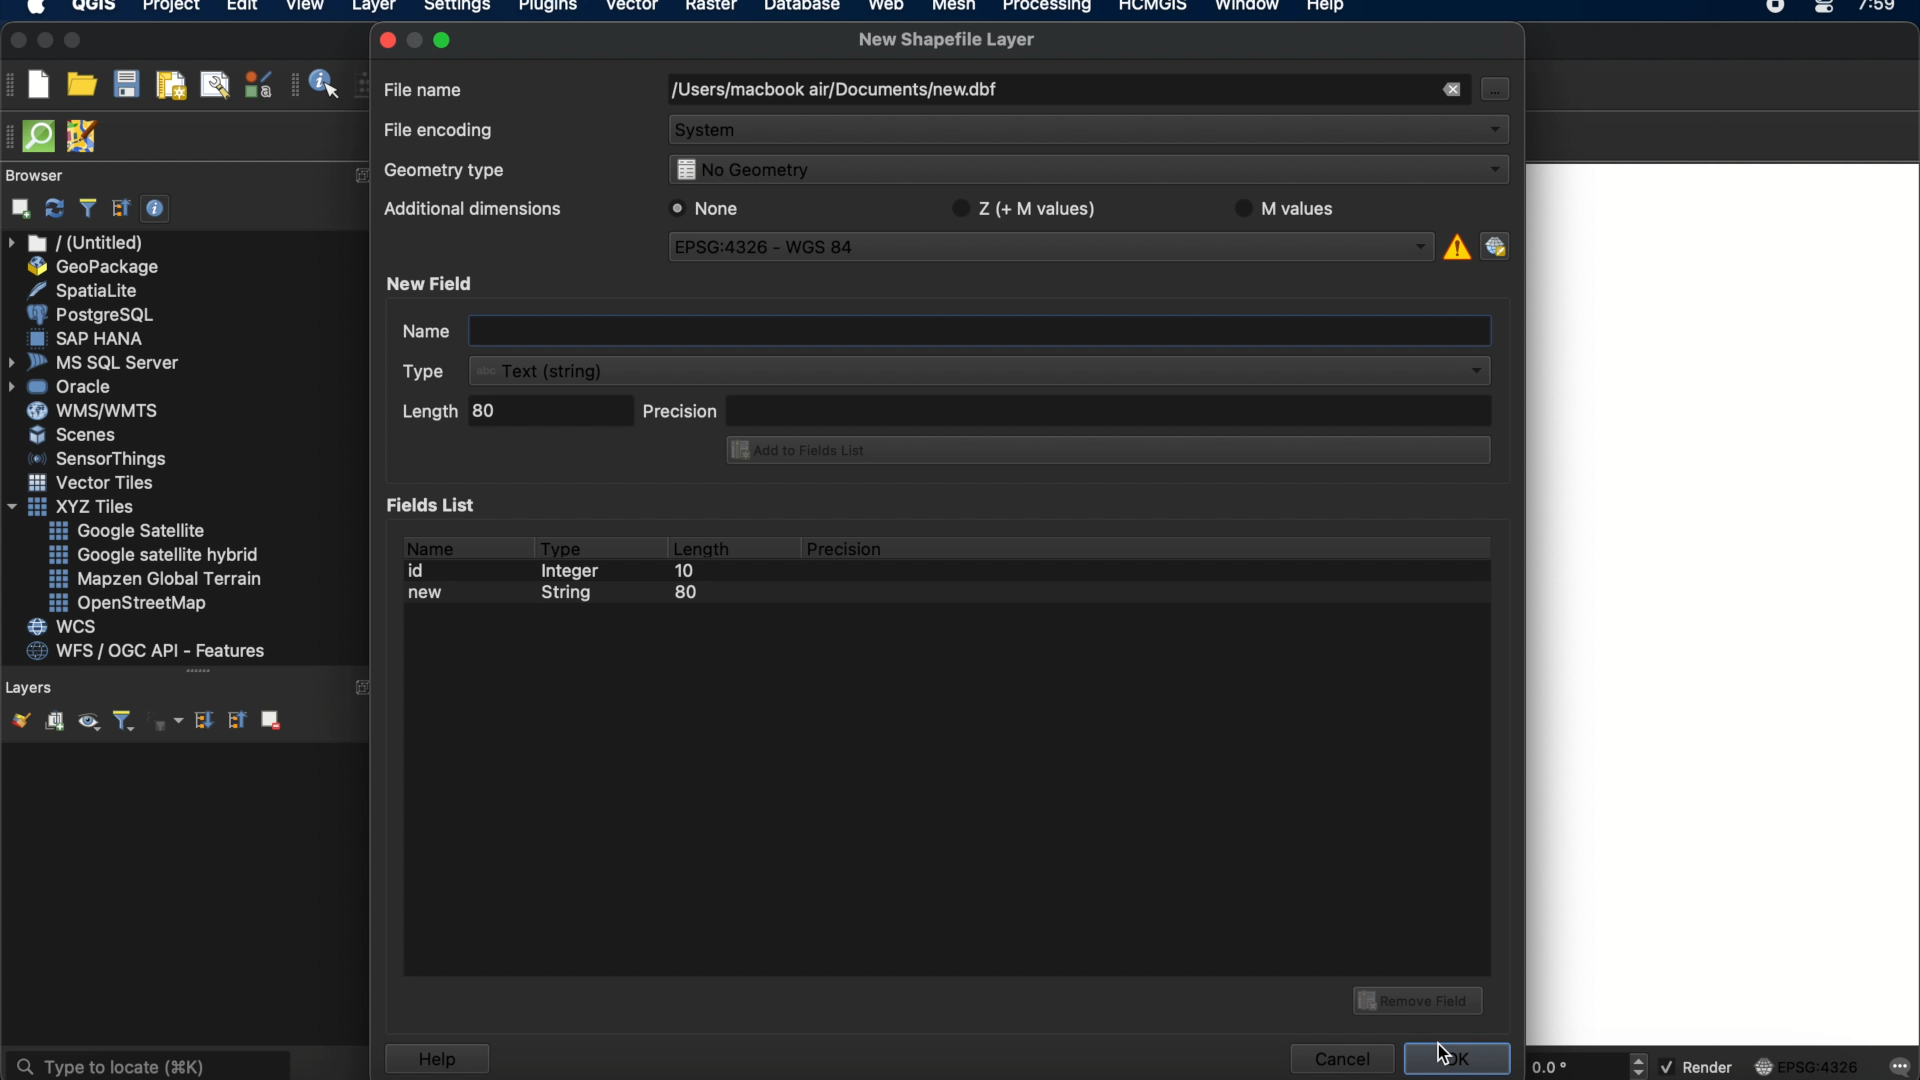 The width and height of the screenshot is (1920, 1080). Describe the element at coordinates (446, 39) in the screenshot. I see `maximize` at that location.